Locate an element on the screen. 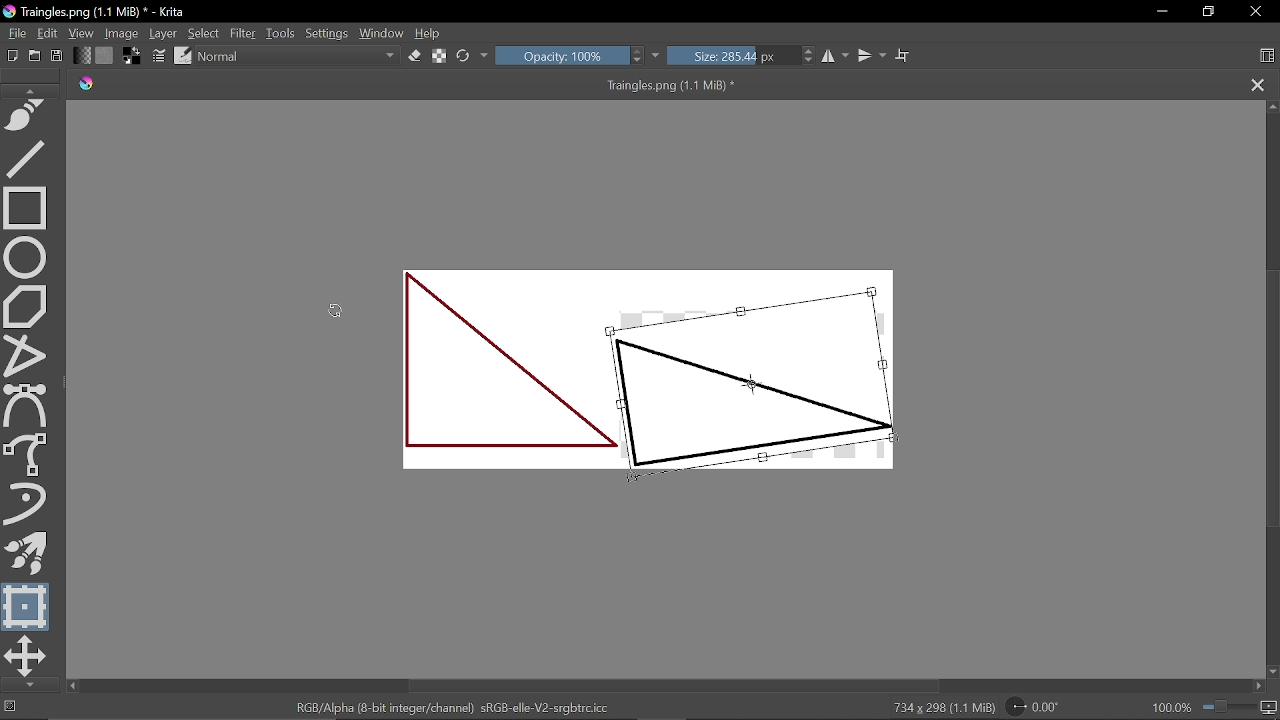  Select is located at coordinates (203, 33).